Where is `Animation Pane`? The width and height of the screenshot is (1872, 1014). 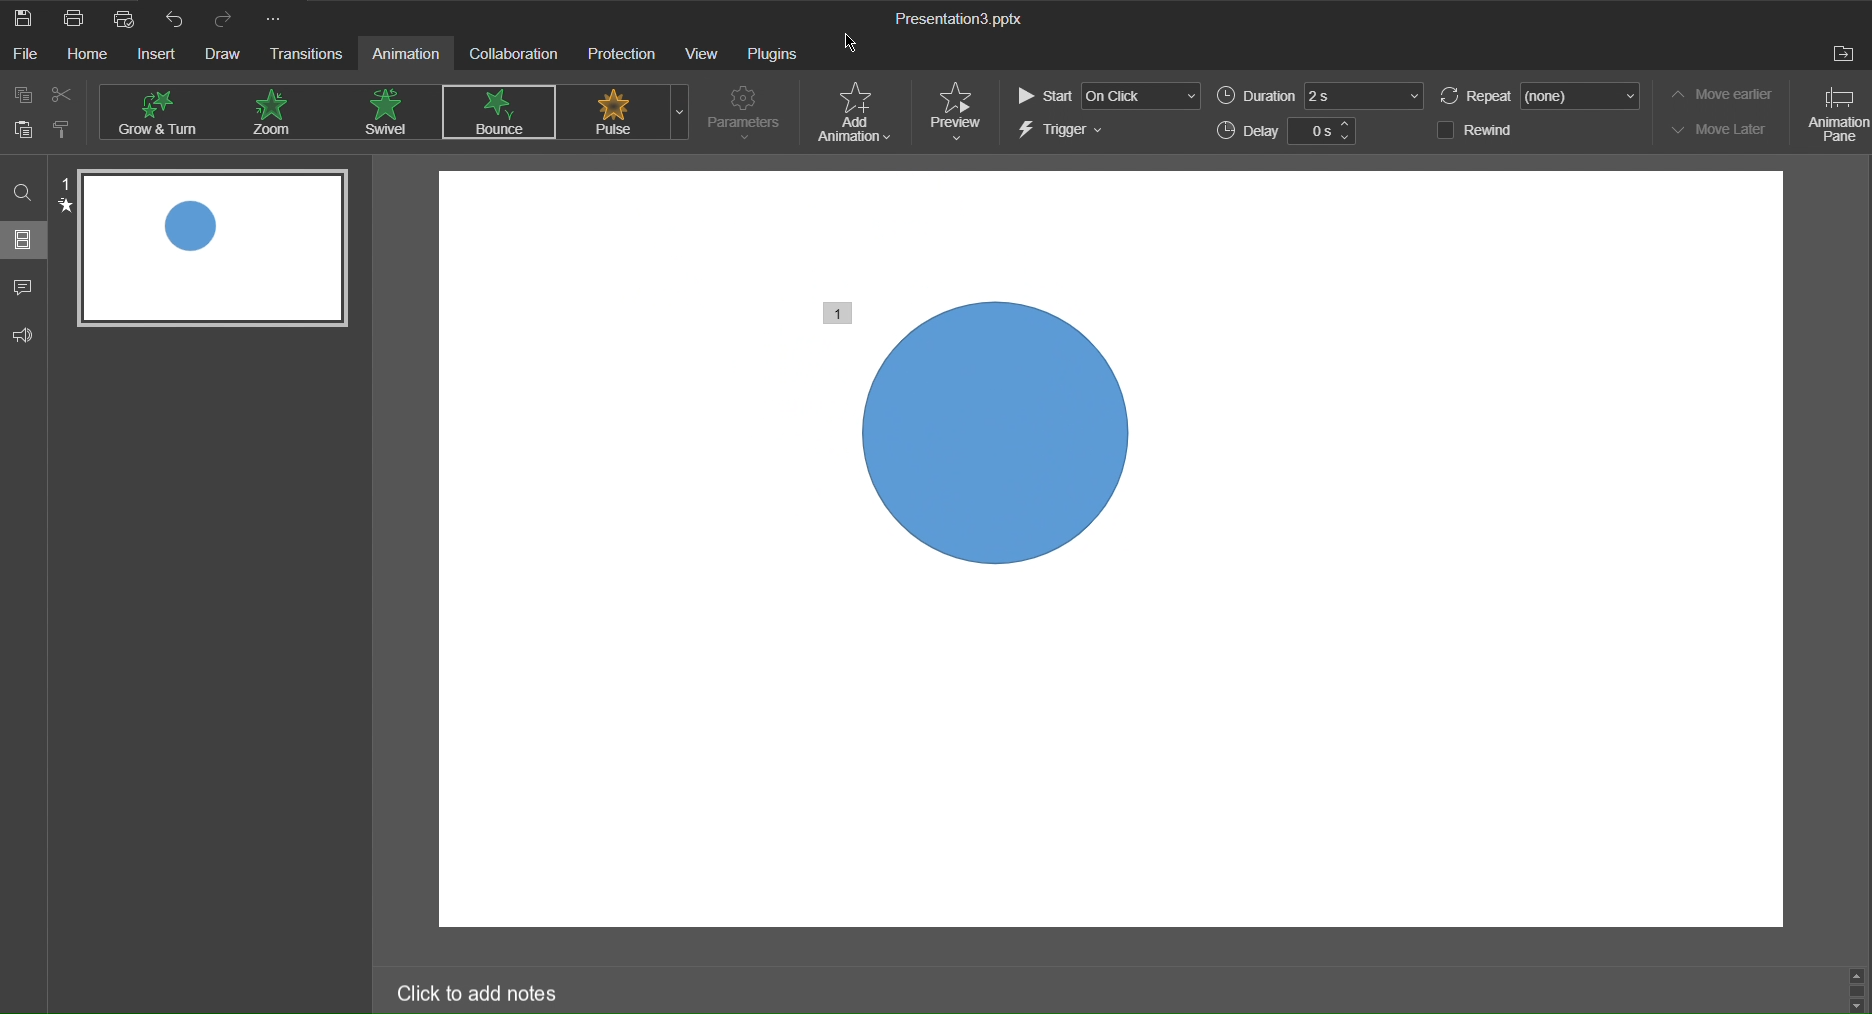 Animation Pane is located at coordinates (1835, 115).